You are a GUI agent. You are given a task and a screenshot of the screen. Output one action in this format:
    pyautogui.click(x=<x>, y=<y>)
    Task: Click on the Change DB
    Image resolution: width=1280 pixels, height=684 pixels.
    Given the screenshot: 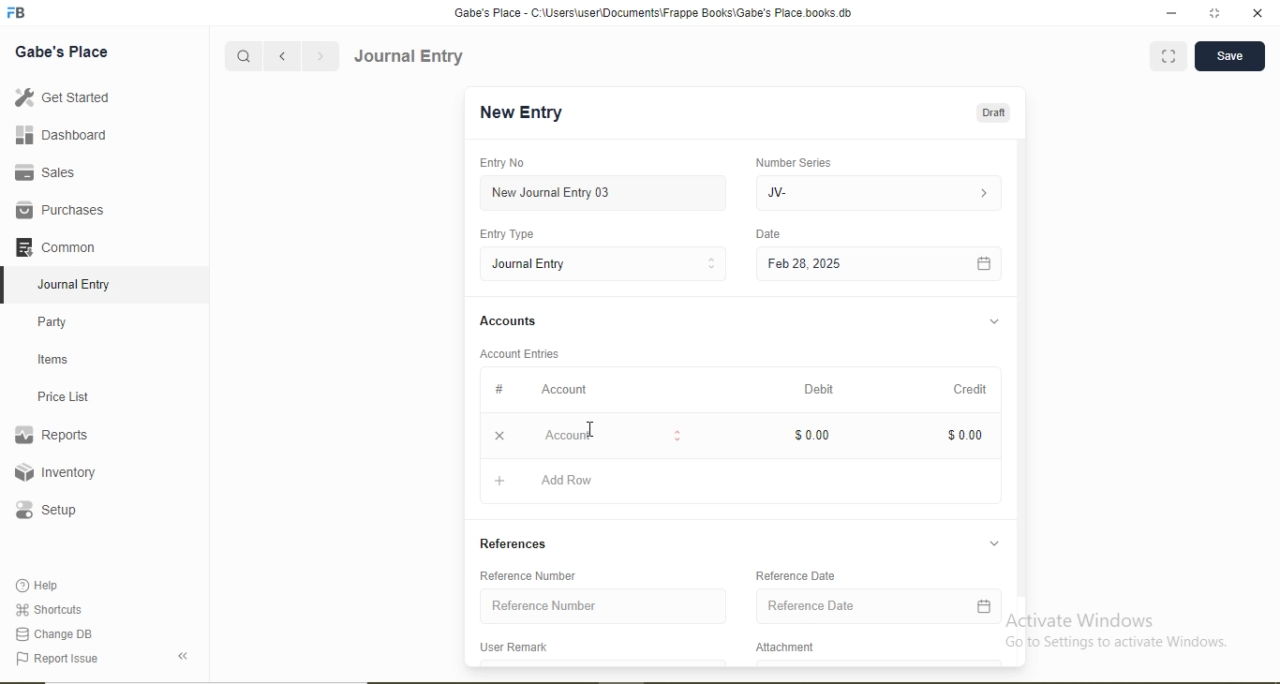 What is the action you would take?
    pyautogui.click(x=52, y=635)
    